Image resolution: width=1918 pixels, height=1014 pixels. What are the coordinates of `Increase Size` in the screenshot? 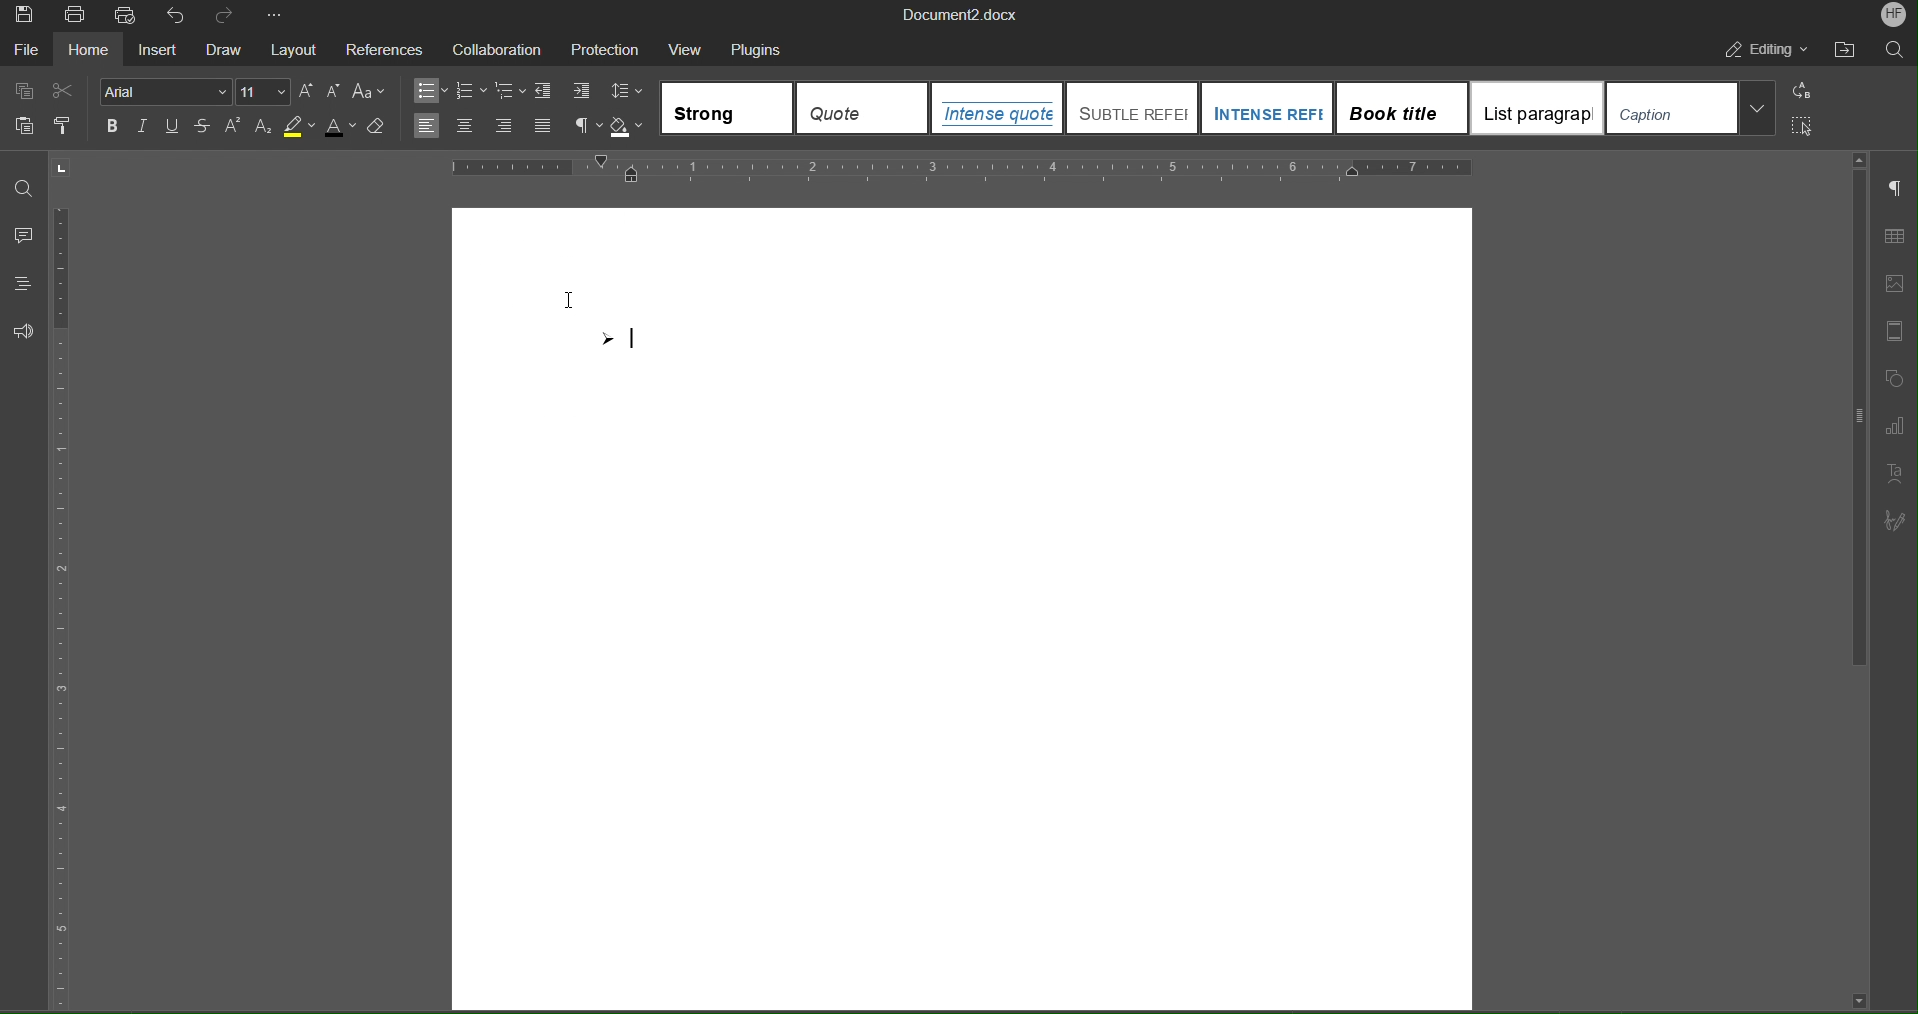 It's located at (307, 90).